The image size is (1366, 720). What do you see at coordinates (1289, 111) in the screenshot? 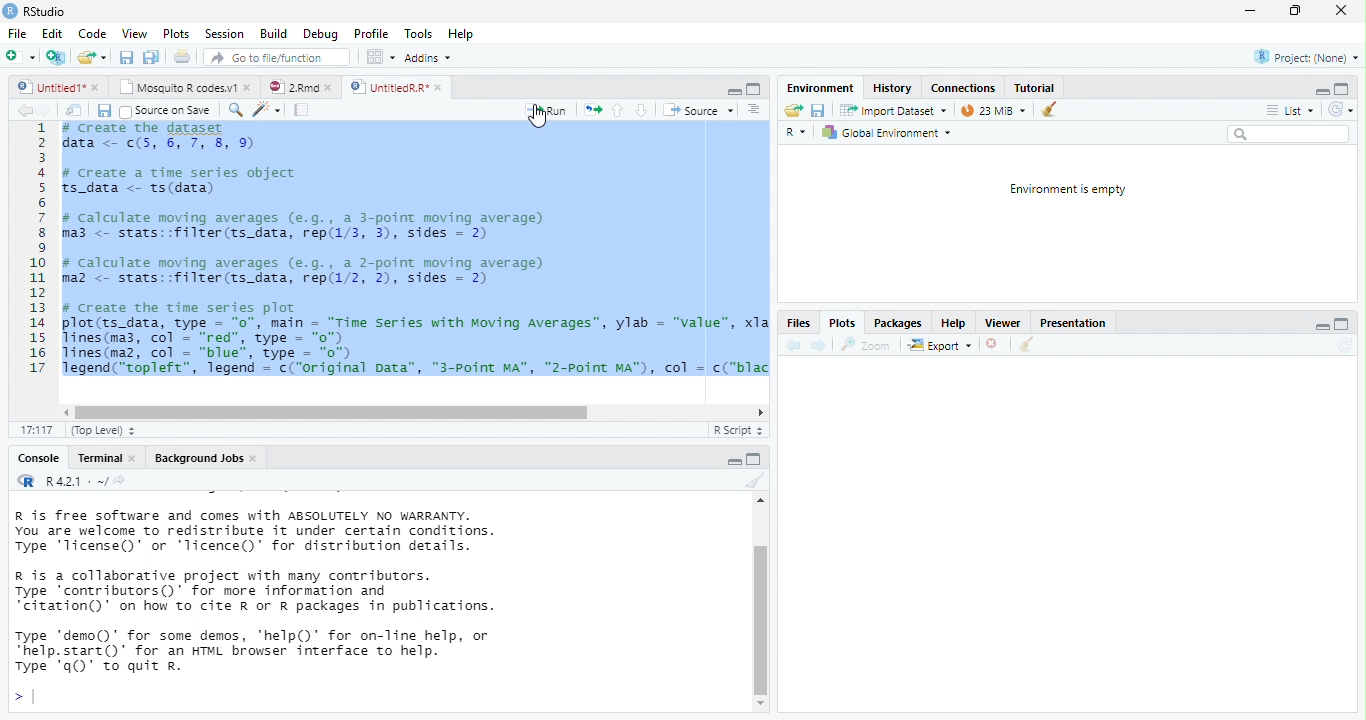
I see `List` at bounding box center [1289, 111].